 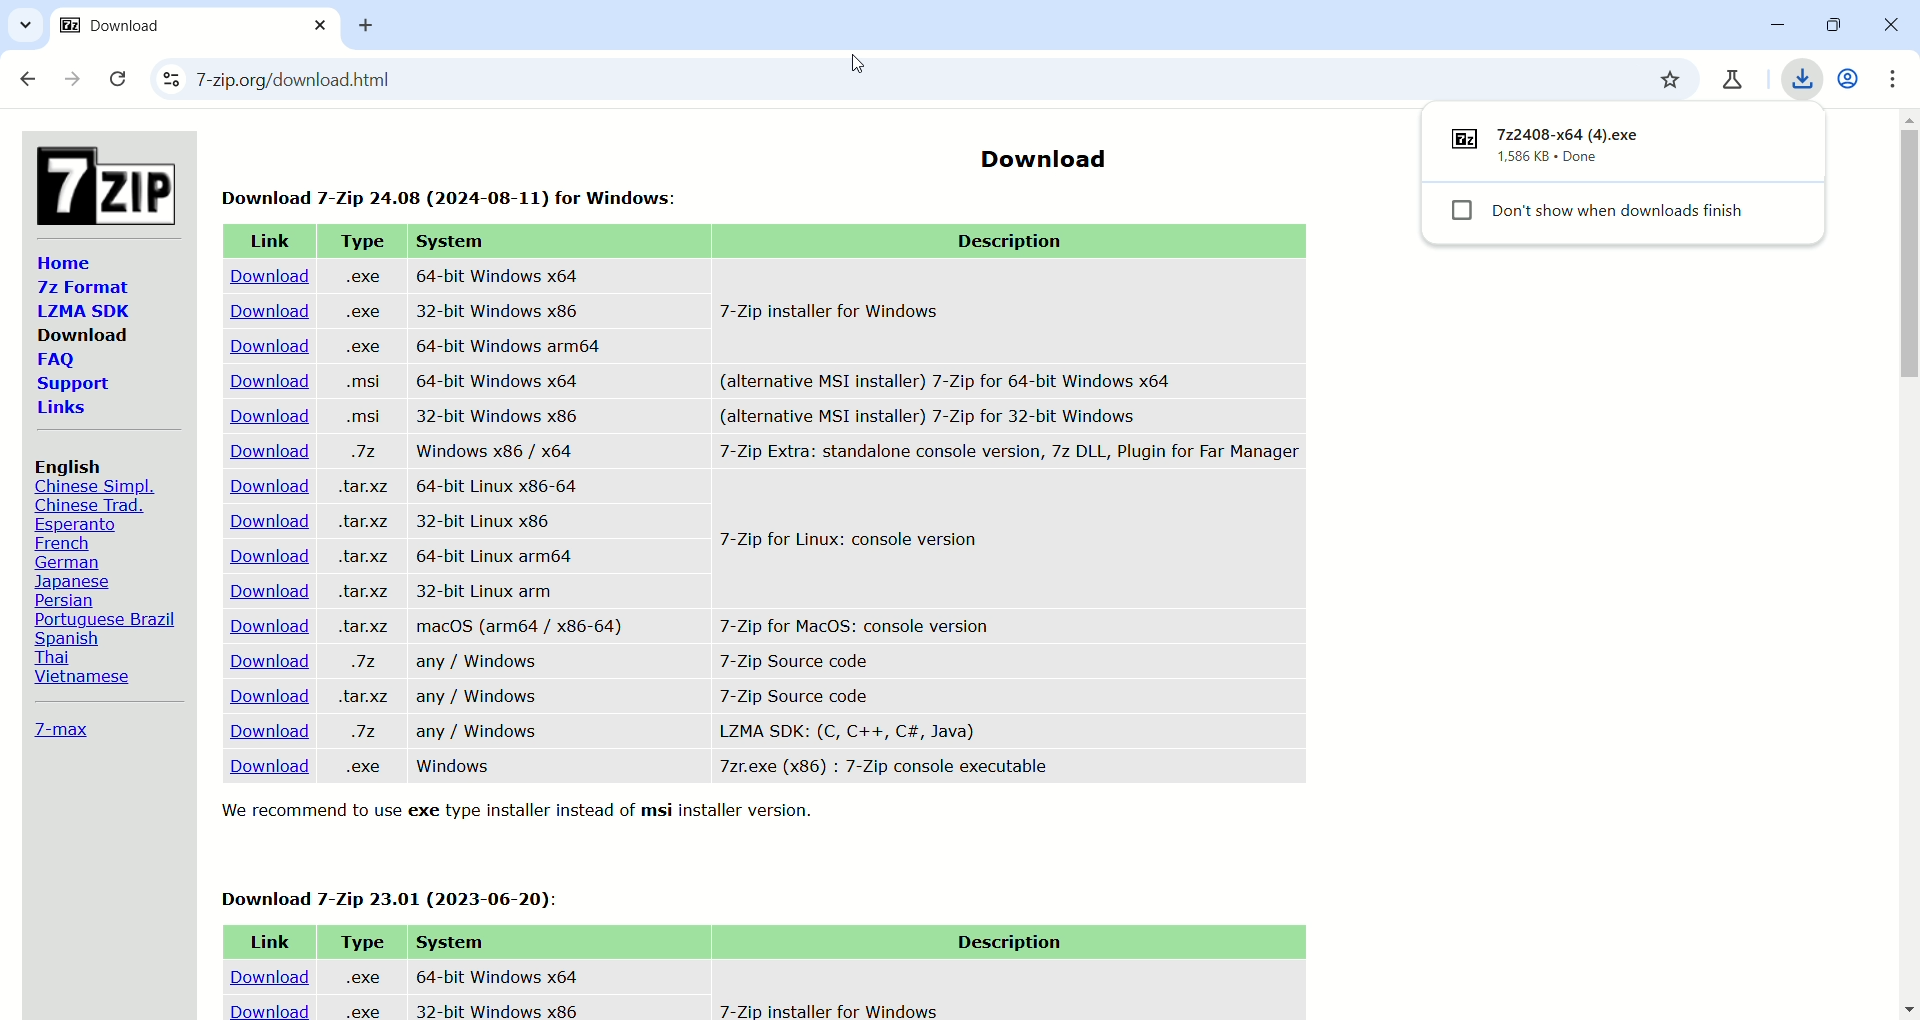 What do you see at coordinates (76, 581) in the screenshot?
I see `Japanese` at bounding box center [76, 581].